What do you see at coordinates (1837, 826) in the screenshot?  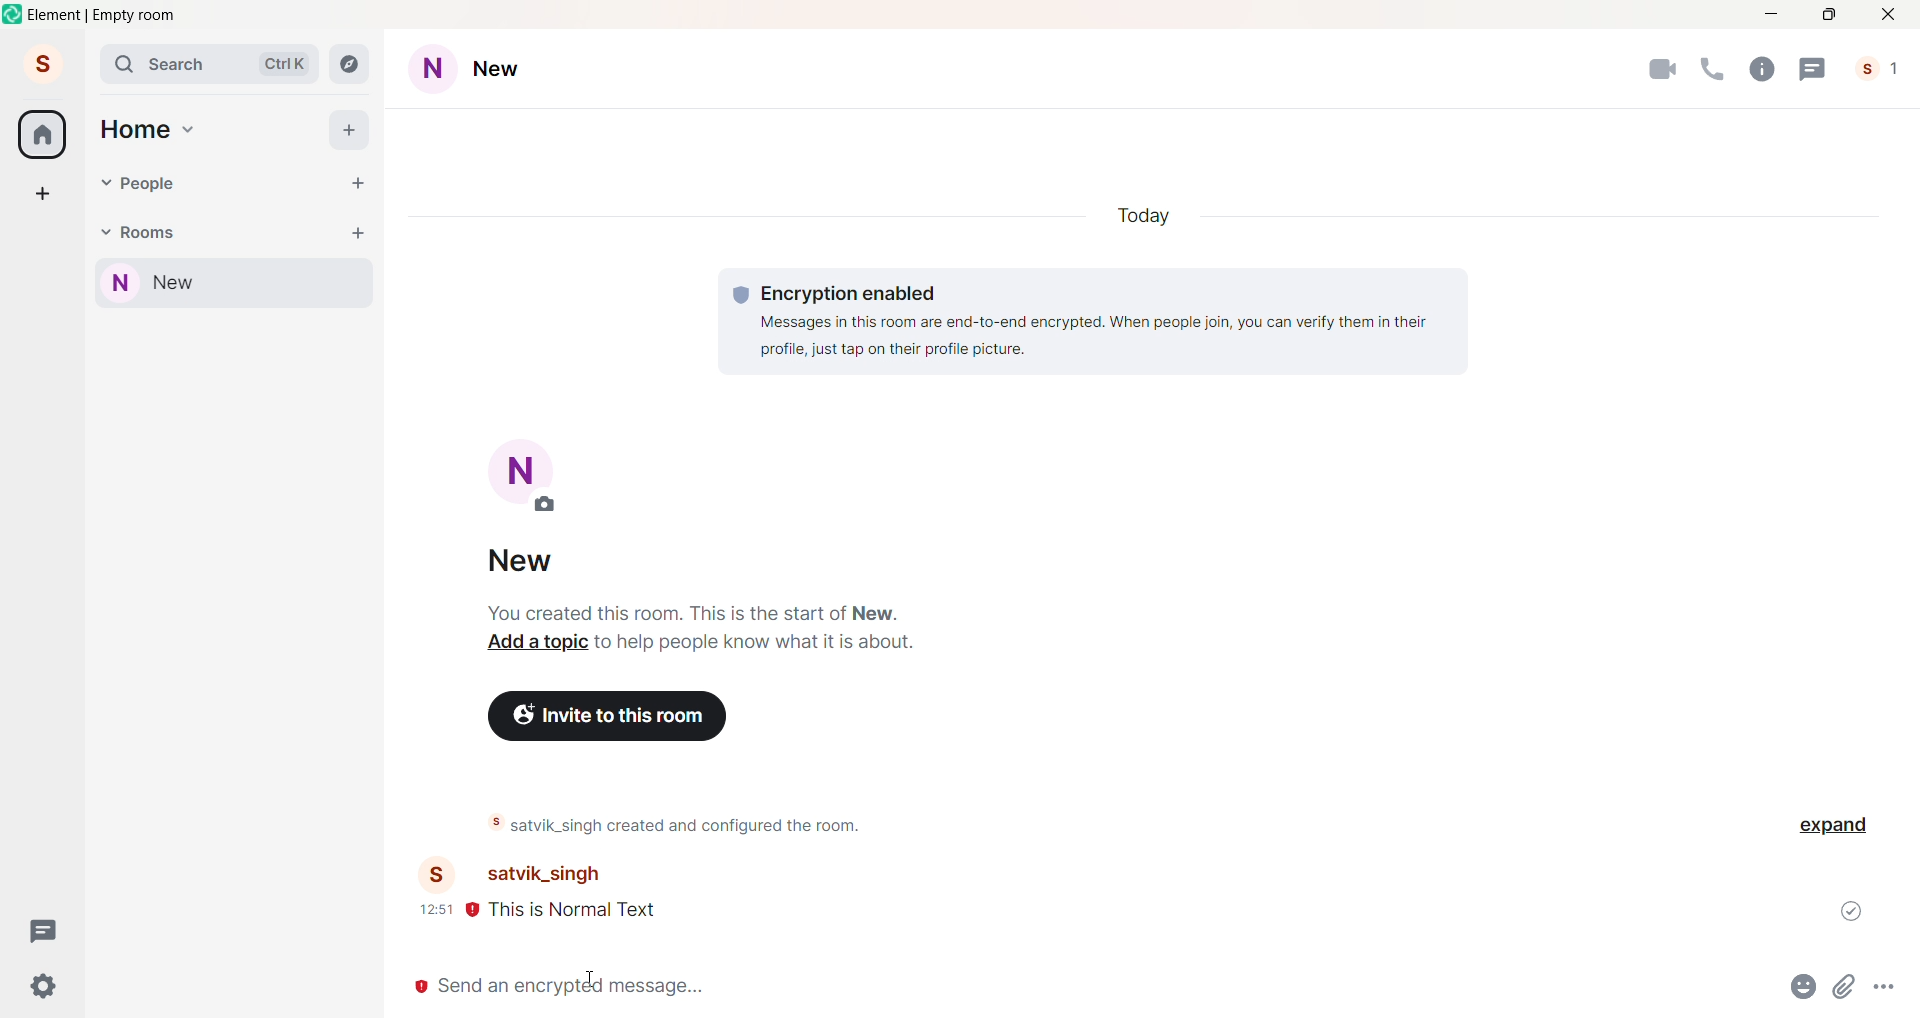 I see `Expand` at bounding box center [1837, 826].